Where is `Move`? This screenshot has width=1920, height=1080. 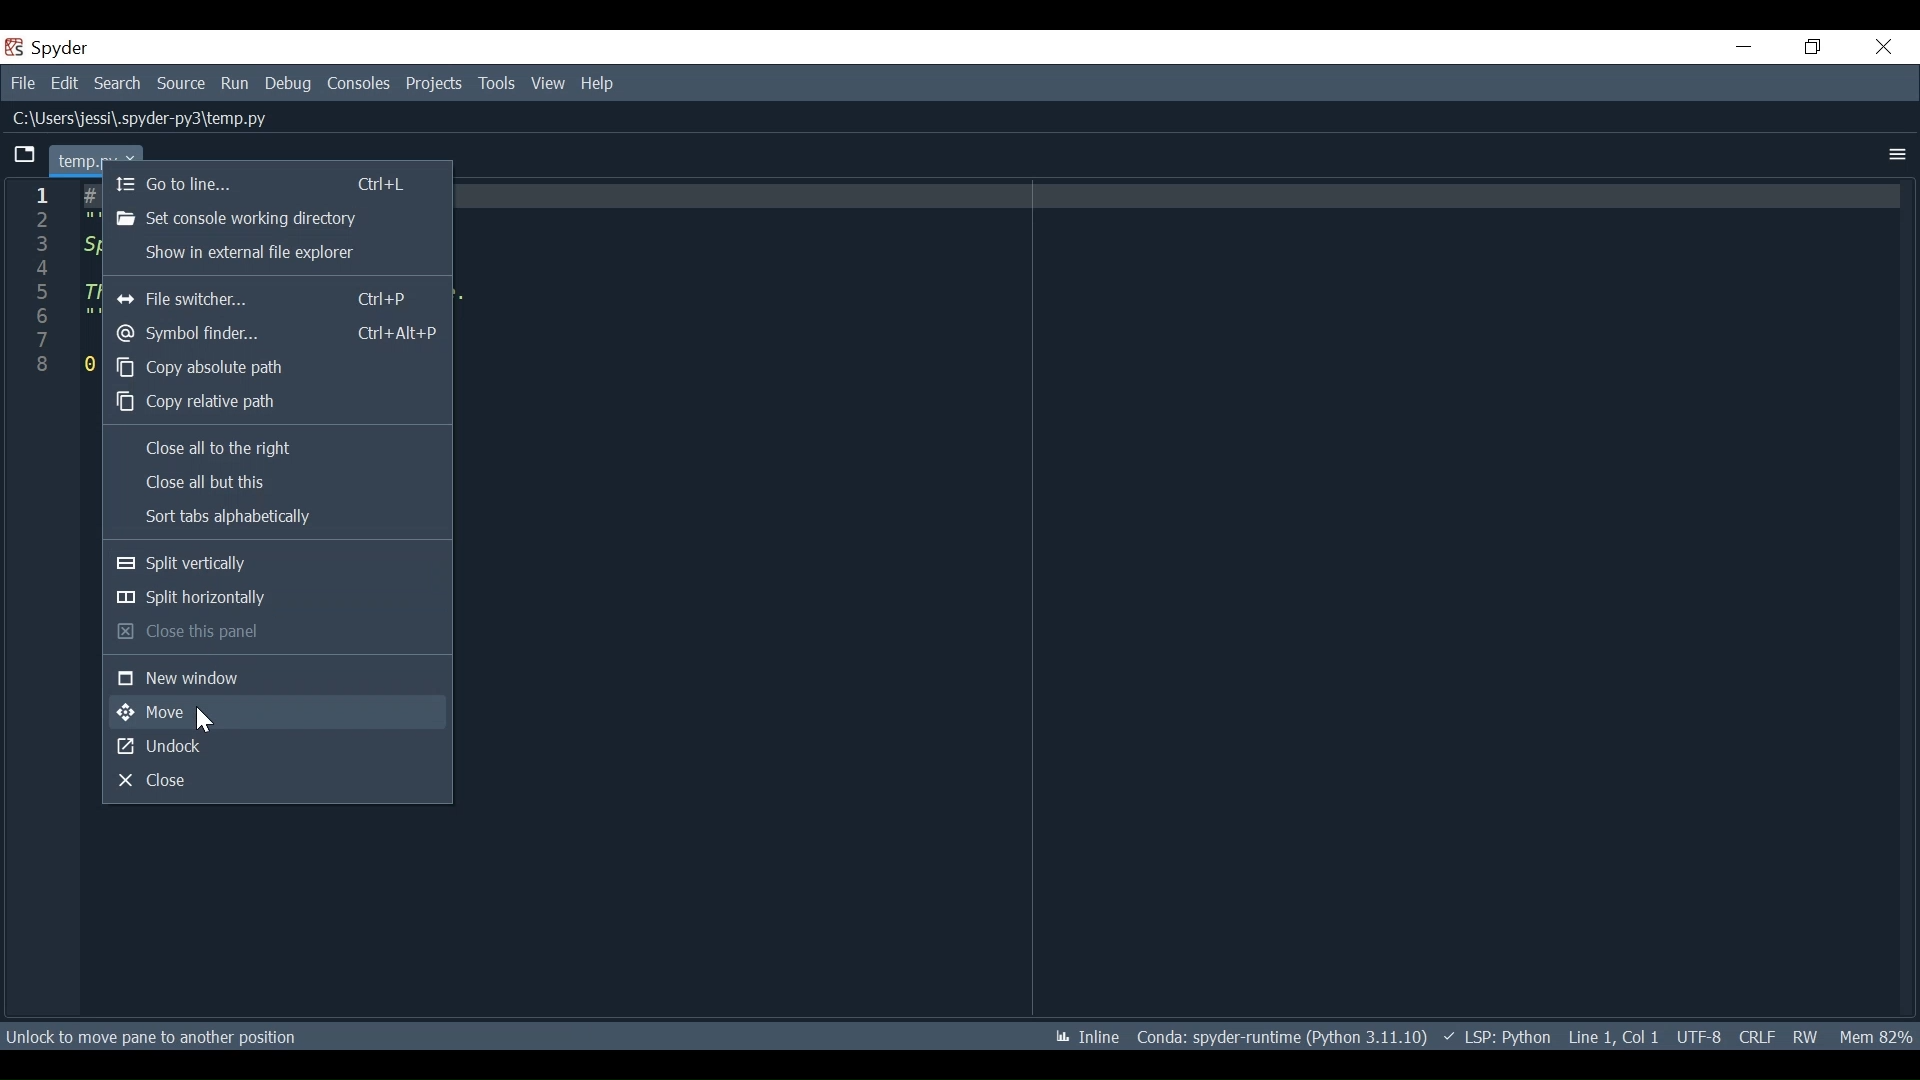 Move is located at coordinates (278, 713).